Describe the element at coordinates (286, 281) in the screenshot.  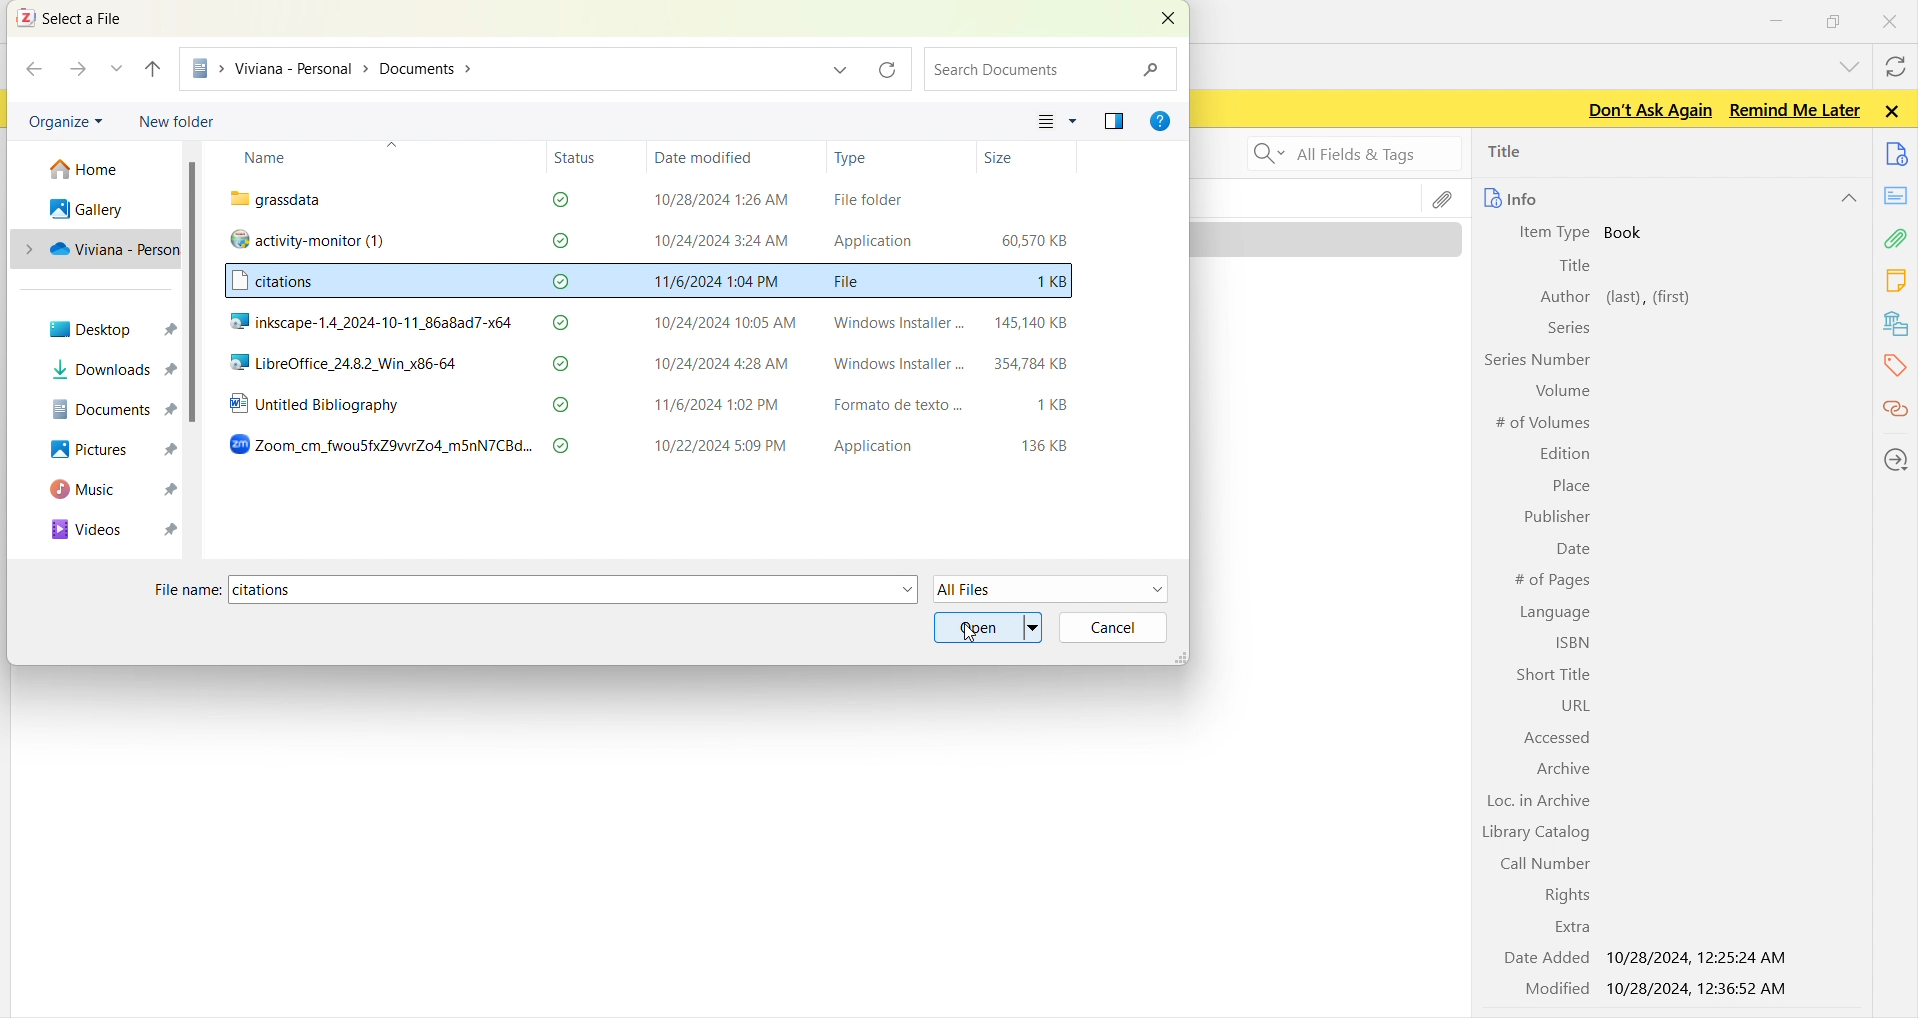
I see `citations` at that location.